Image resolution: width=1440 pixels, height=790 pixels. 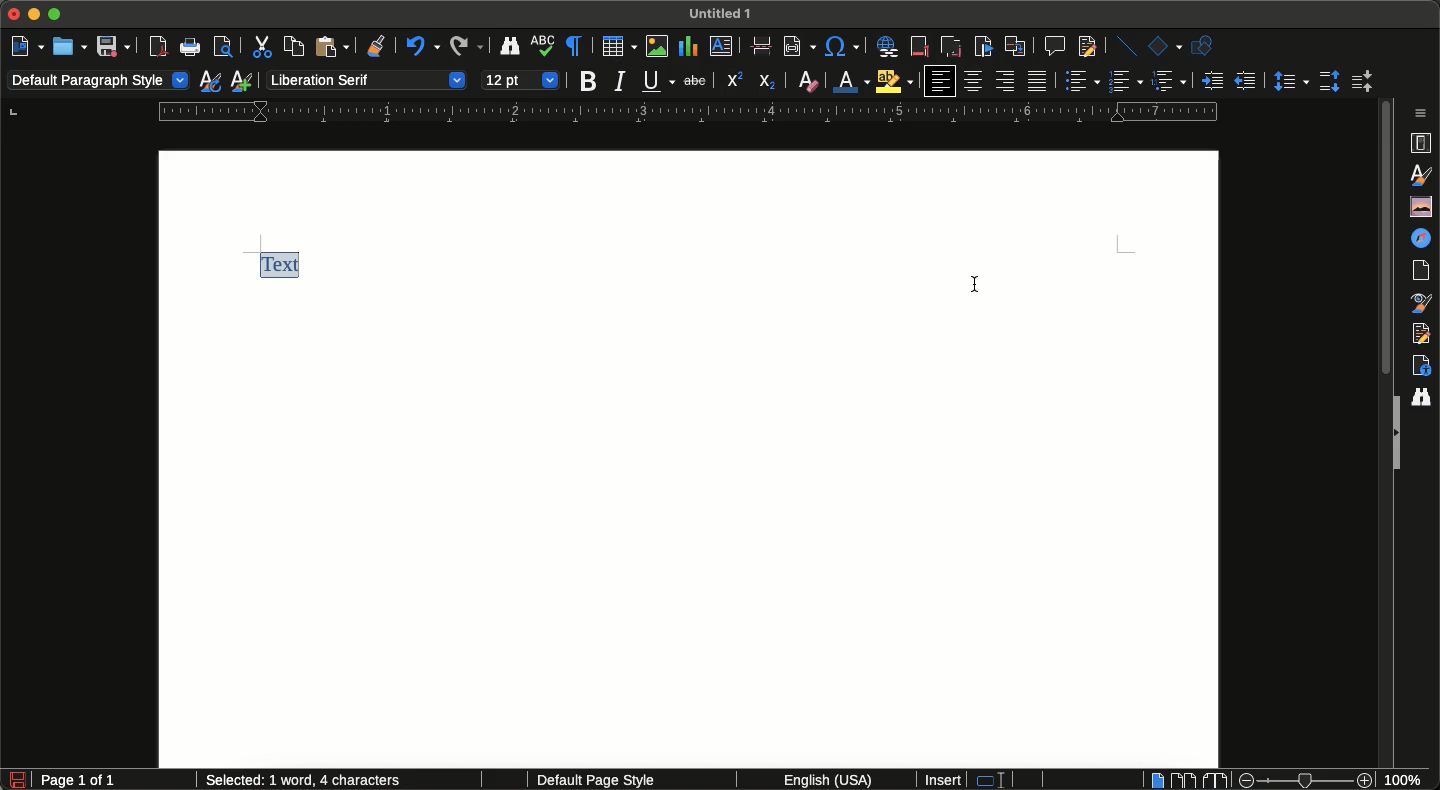 I want to click on Show track changes functions, so click(x=1085, y=47).